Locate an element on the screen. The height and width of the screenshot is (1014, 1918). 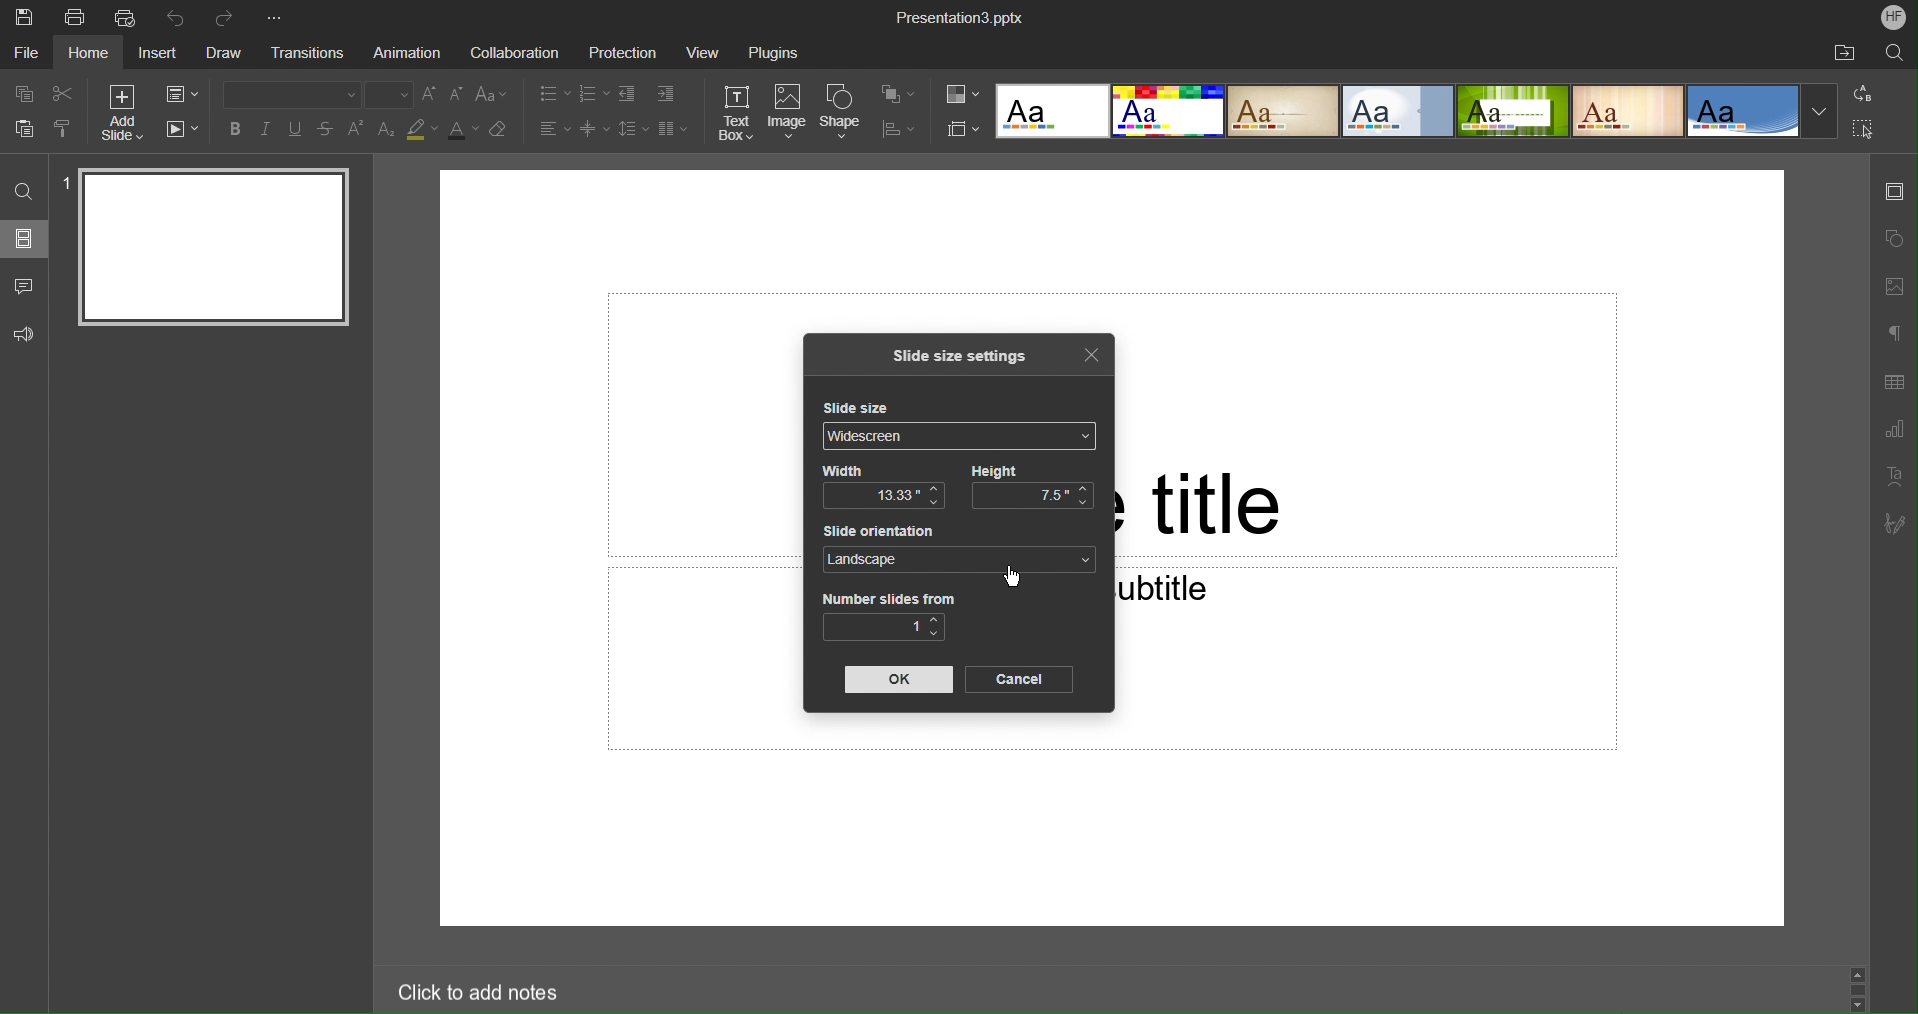
Scroll bar is located at coordinates (1858, 984).